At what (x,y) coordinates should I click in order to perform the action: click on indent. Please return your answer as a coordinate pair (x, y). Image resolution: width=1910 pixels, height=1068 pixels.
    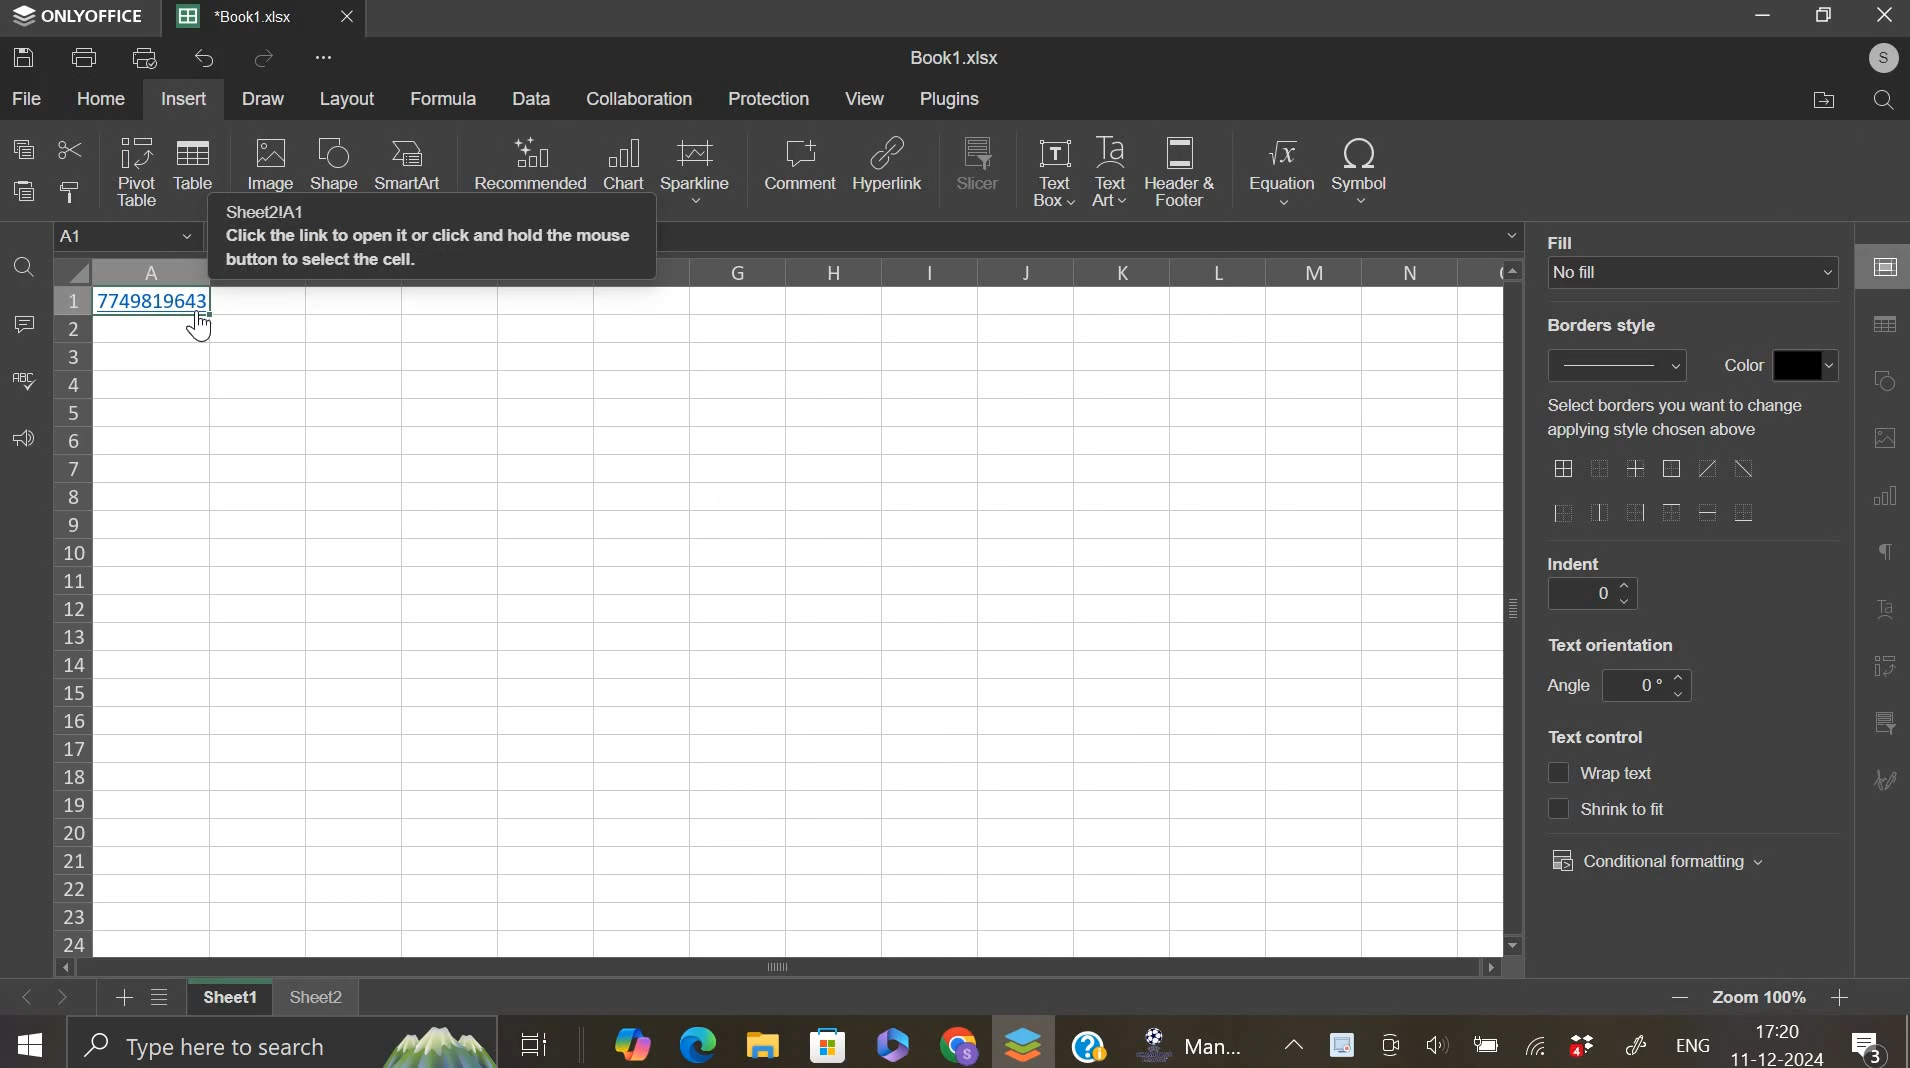
    Looking at the image, I should click on (1591, 595).